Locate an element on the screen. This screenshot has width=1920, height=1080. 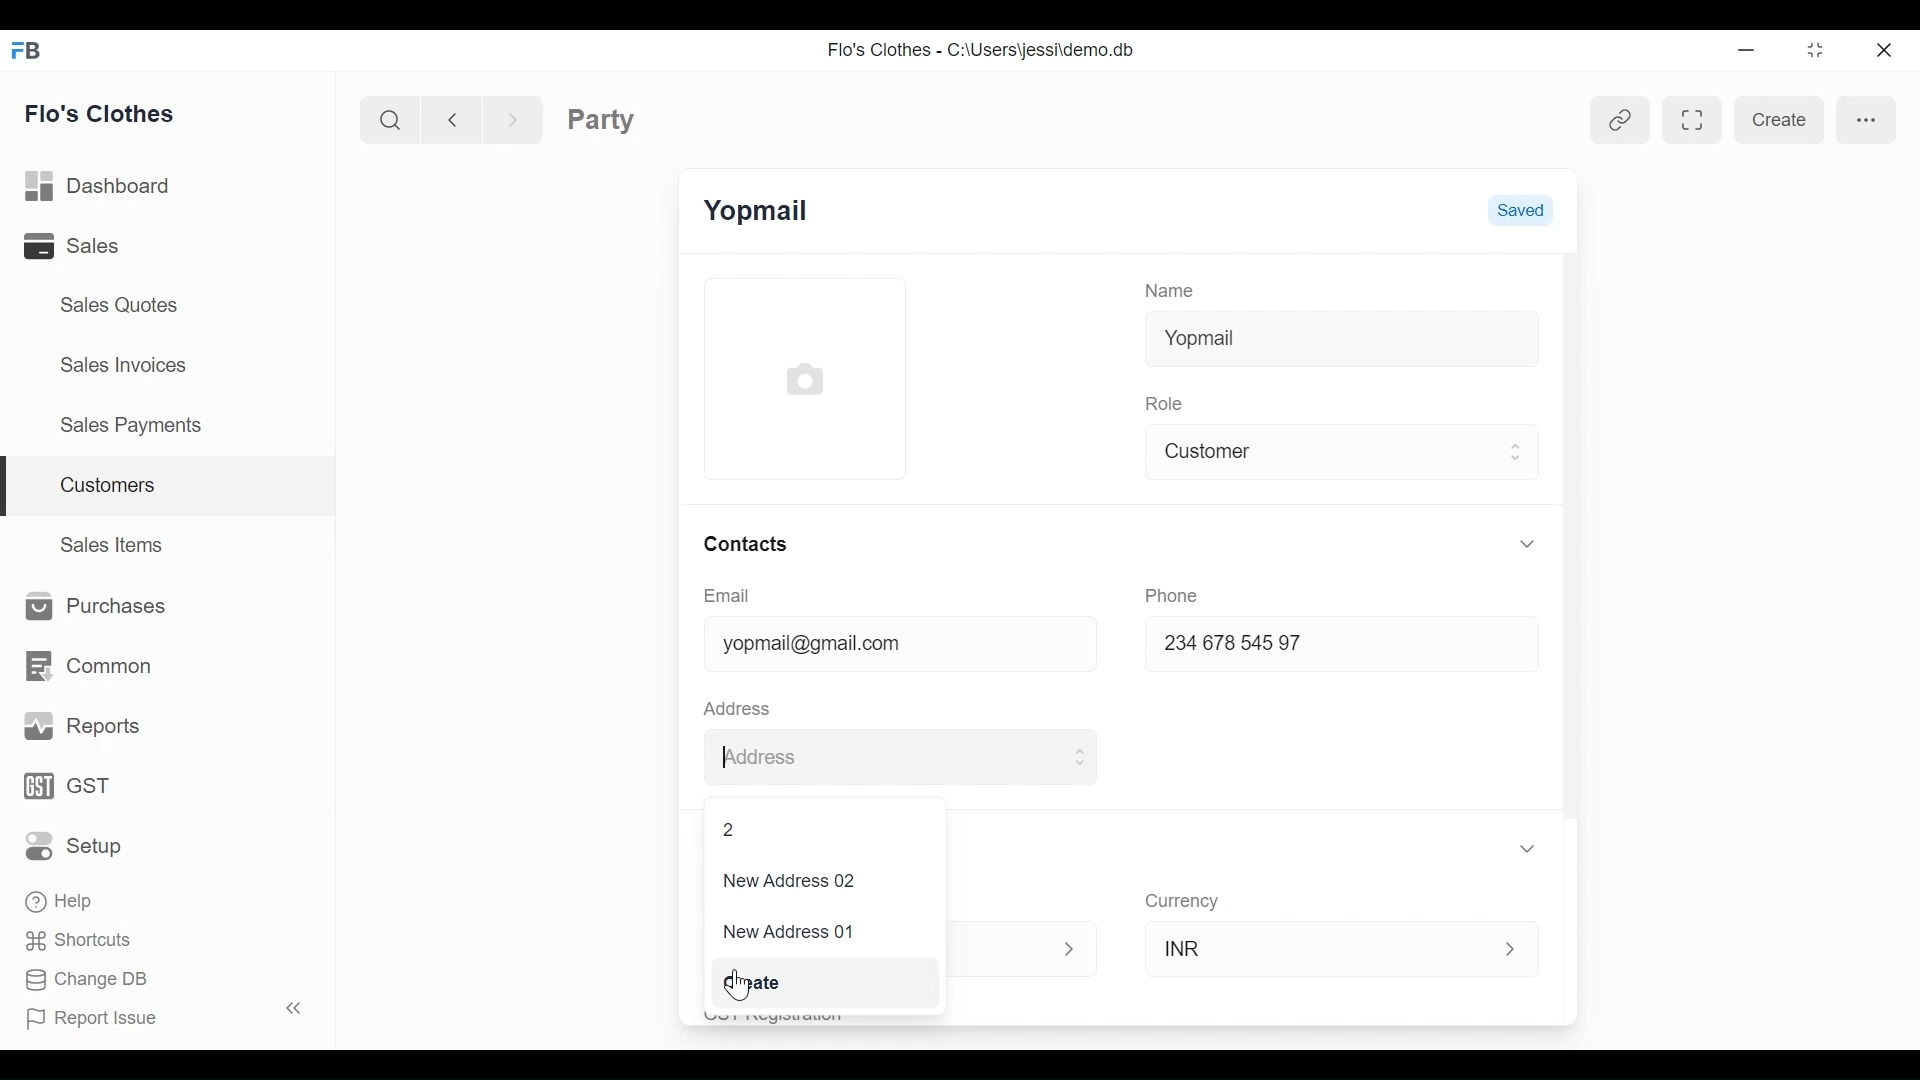
Profile Picture is located at coordinates (804, 380).